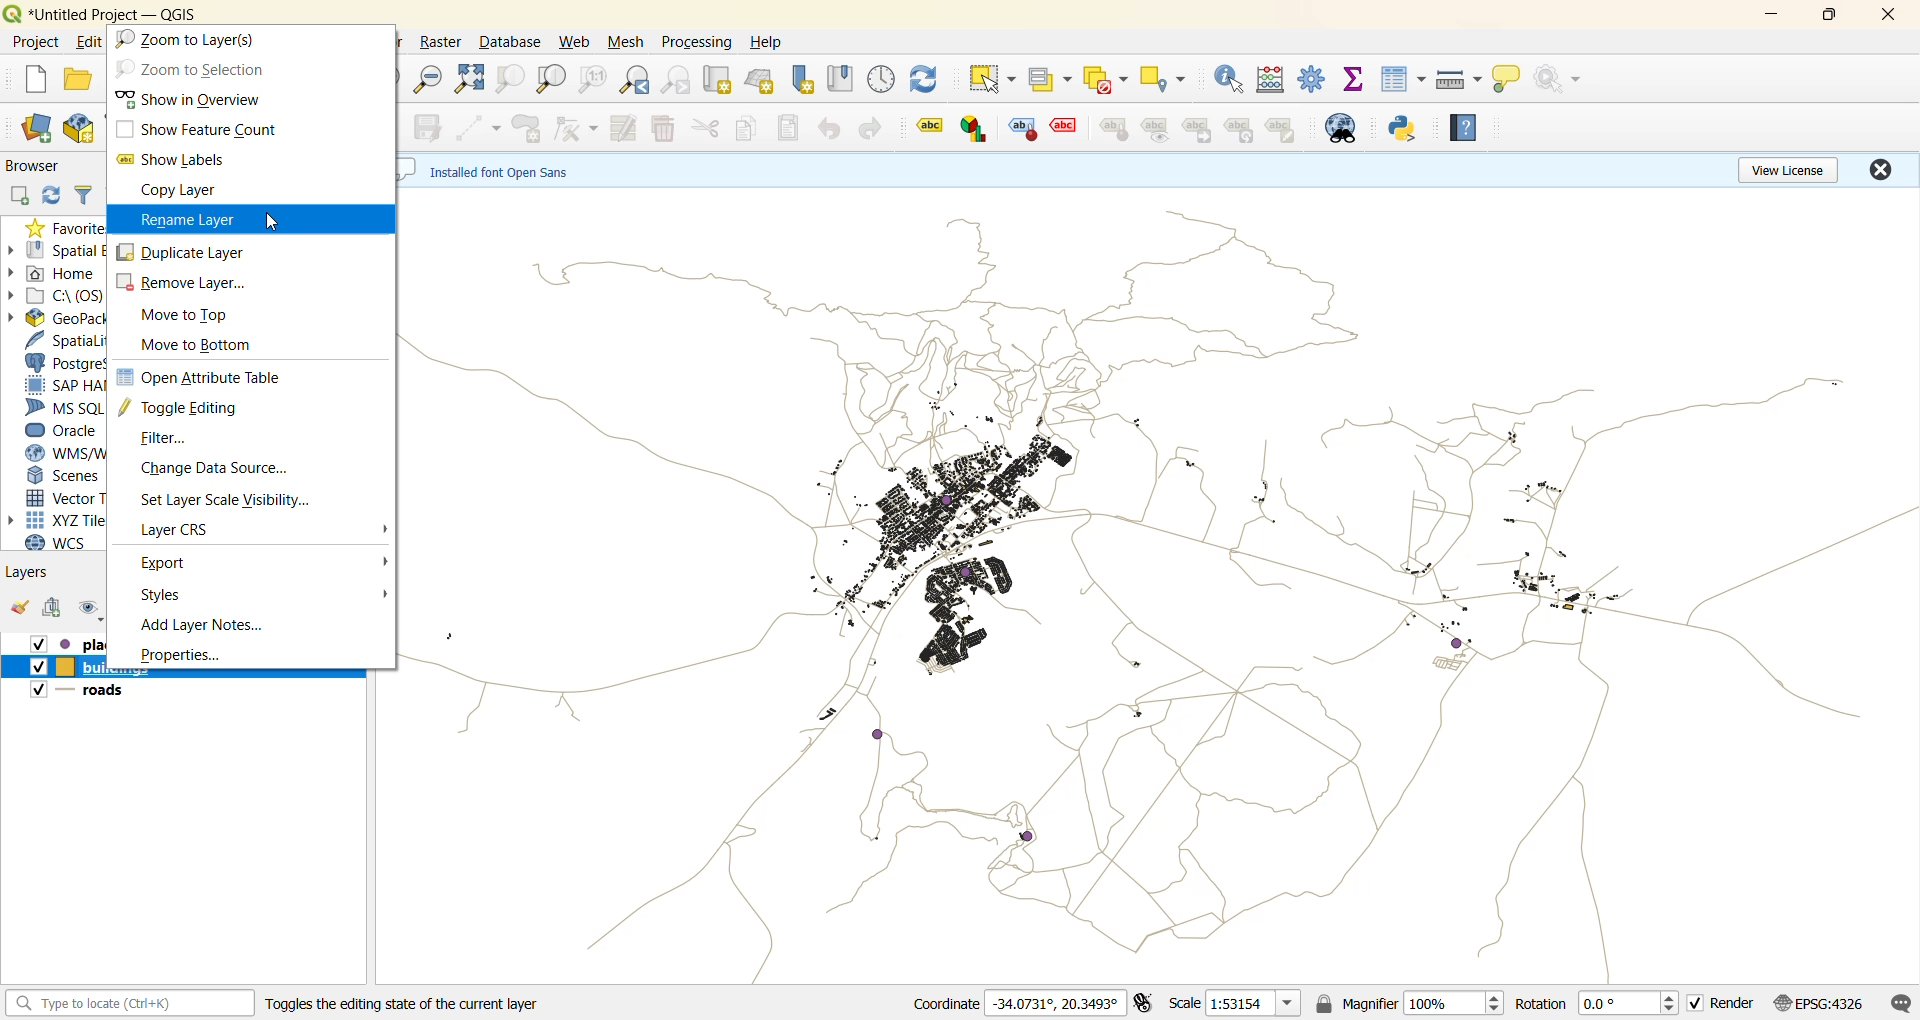 The image size is (1920, 1020). I want to click on refresh, so click(54, 195).